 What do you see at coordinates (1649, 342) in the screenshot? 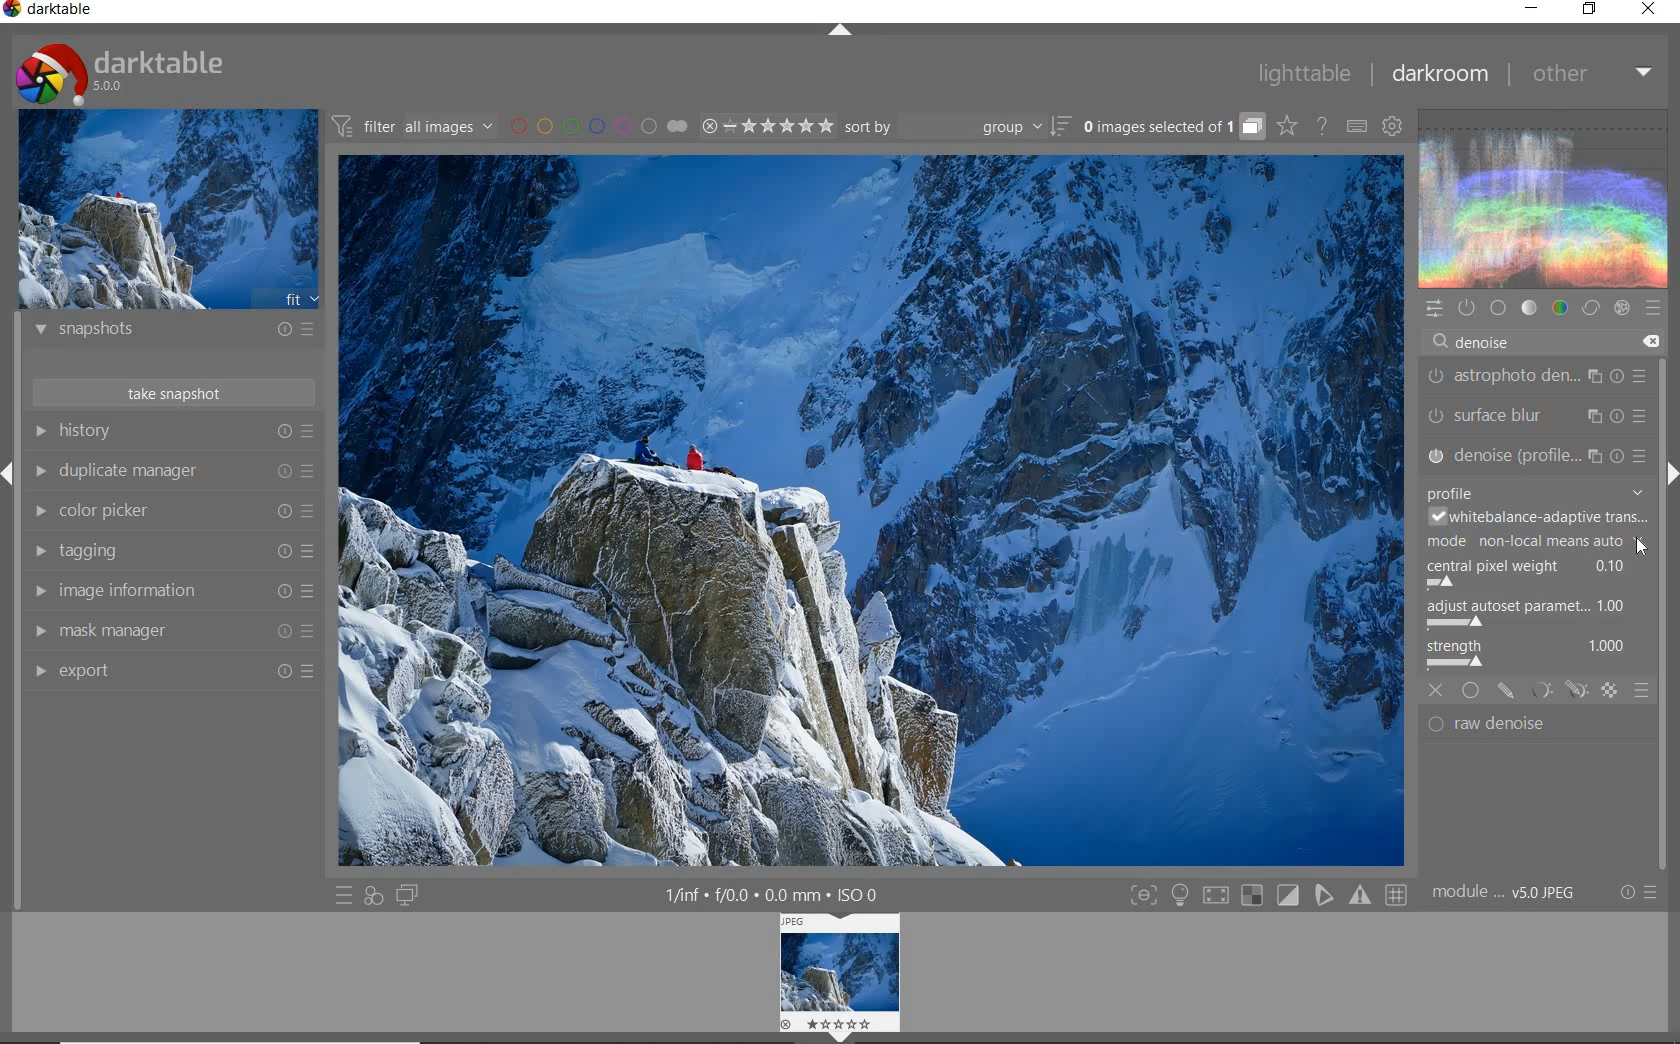
I see `delete` at bounding box center [1649, 342].